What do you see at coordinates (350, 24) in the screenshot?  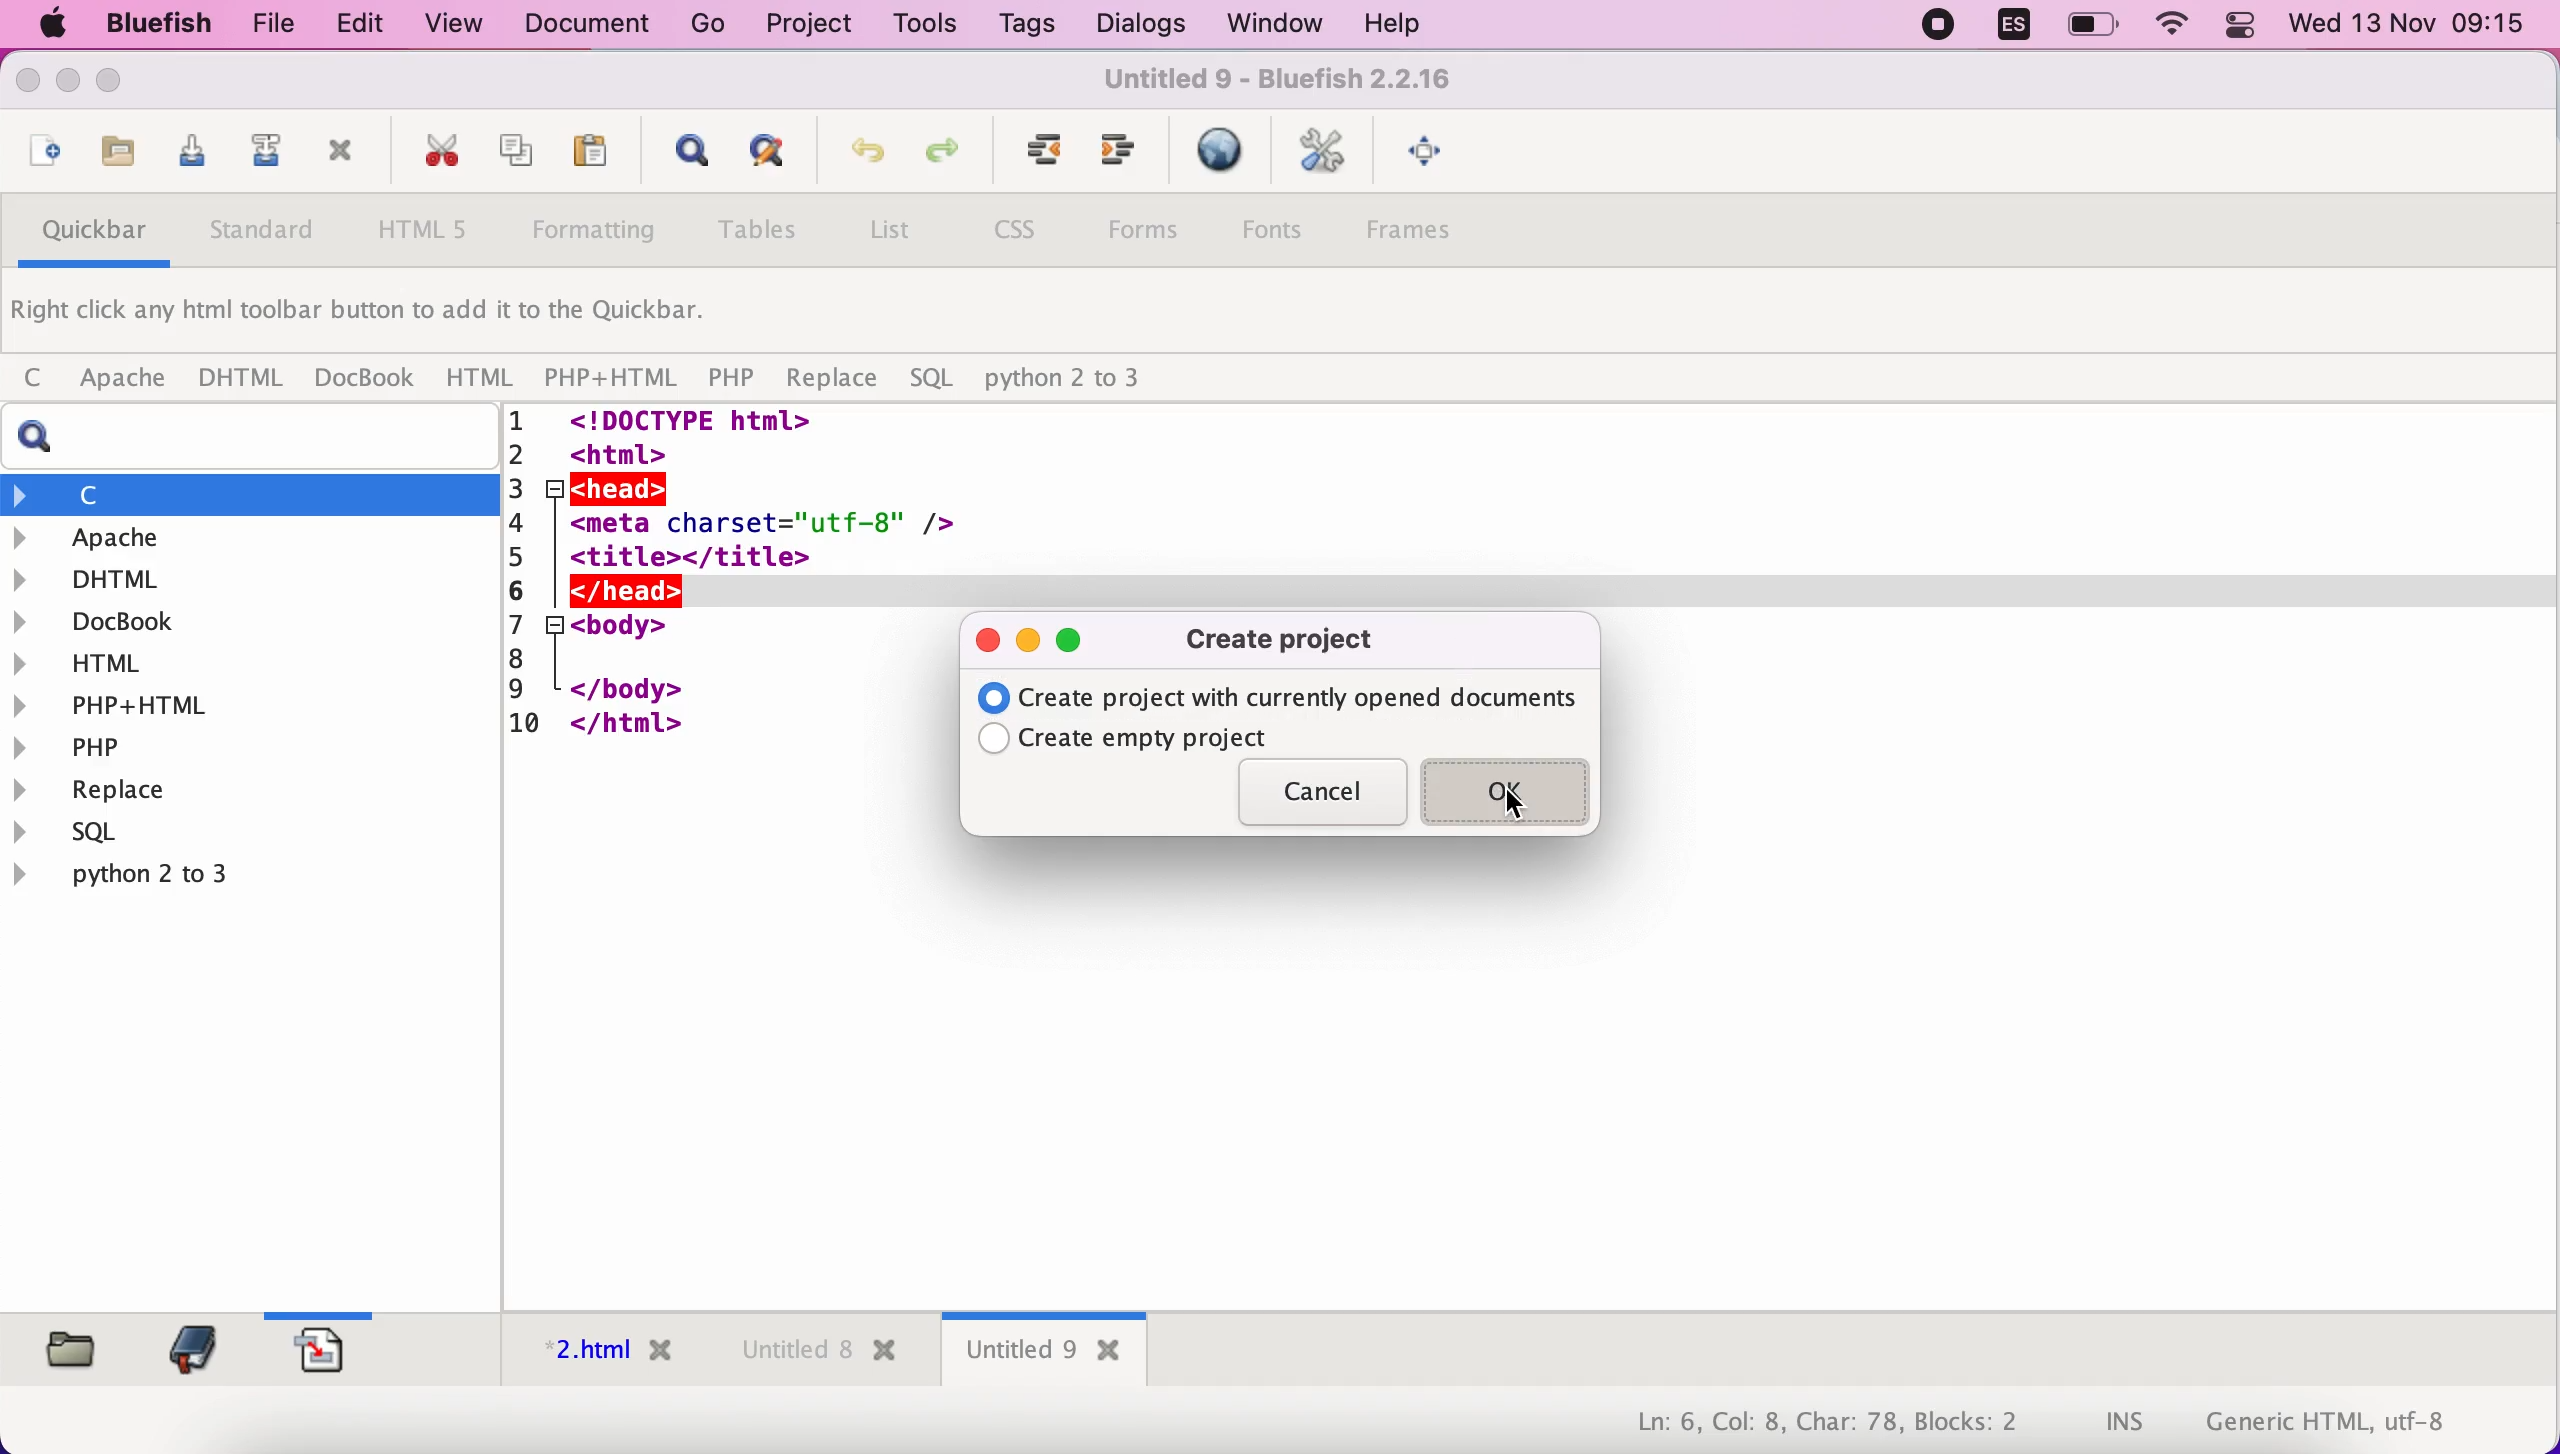 I see `edit` at bounding box center [350, 24].